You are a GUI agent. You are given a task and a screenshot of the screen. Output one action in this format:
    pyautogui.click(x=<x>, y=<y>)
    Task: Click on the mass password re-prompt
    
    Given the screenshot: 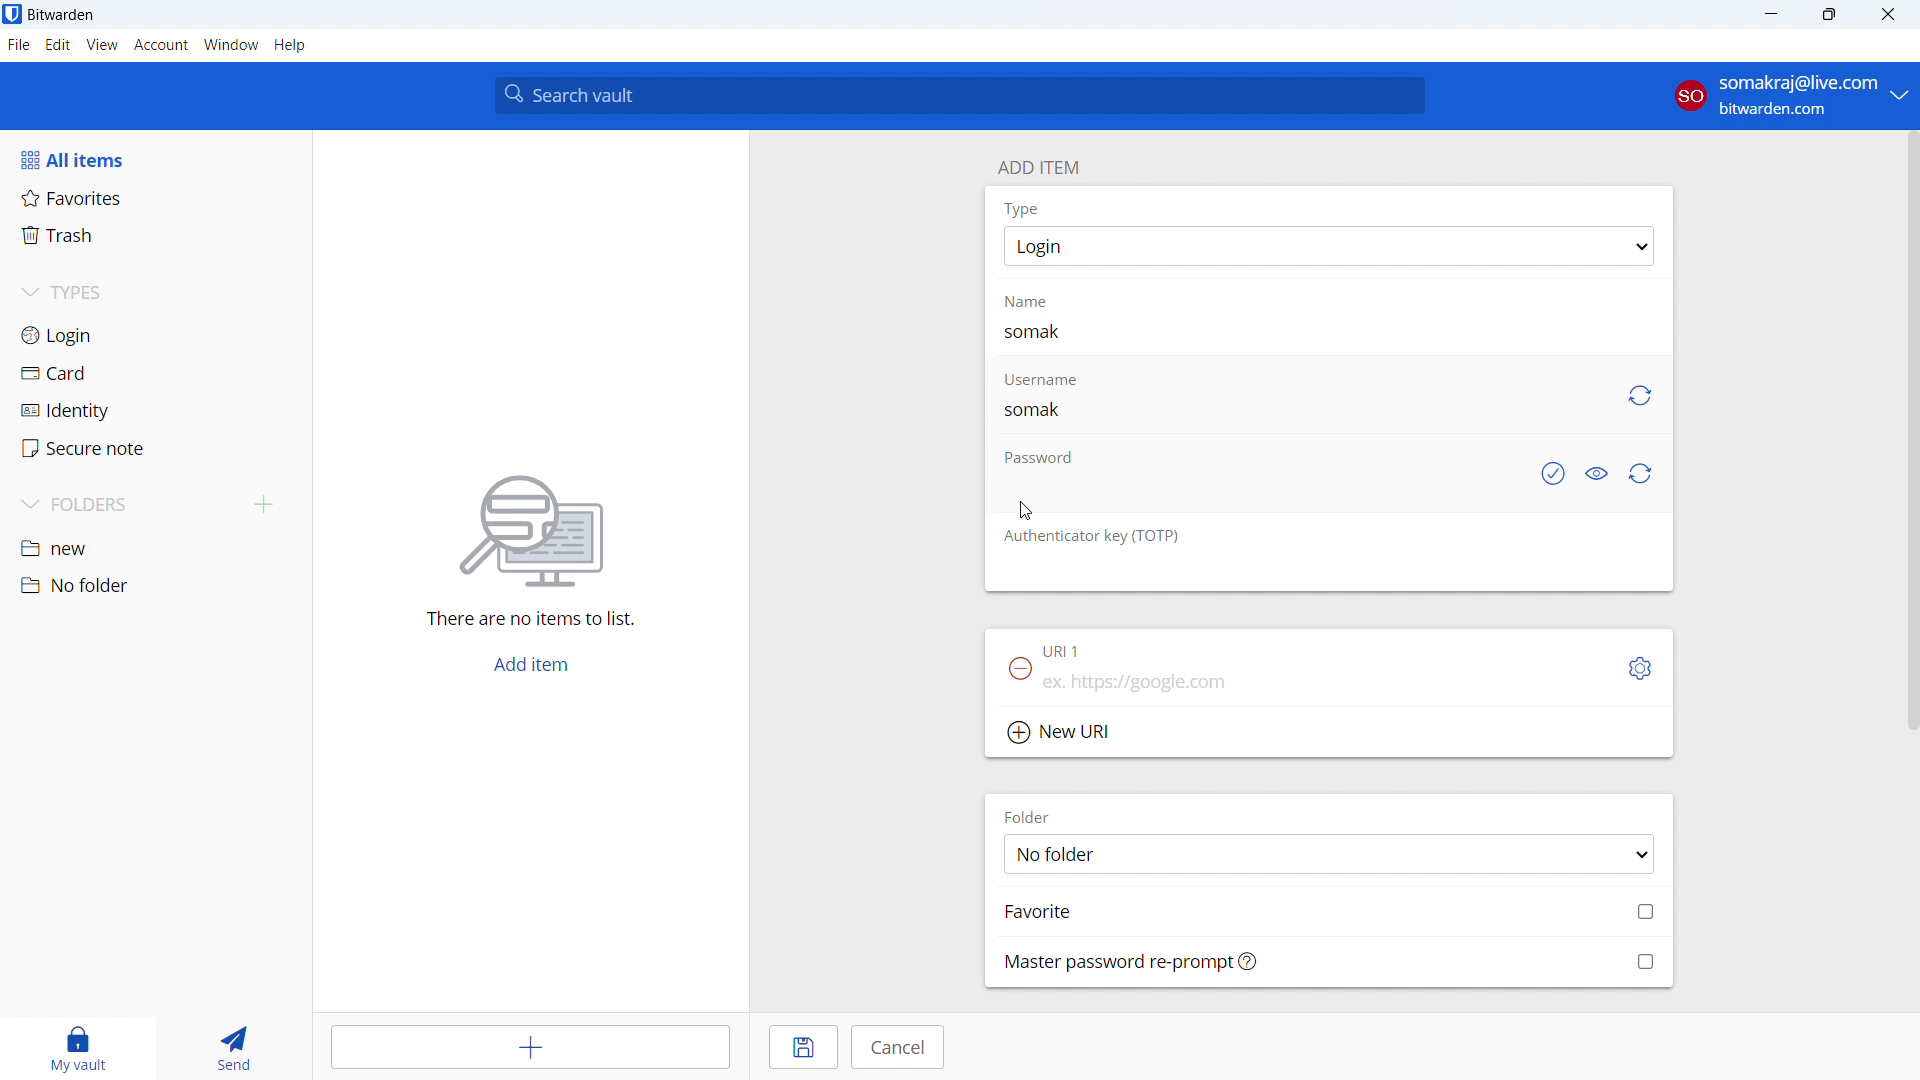 What is the action you would take?
    pyautogui.click(x=1330, y=961)
    